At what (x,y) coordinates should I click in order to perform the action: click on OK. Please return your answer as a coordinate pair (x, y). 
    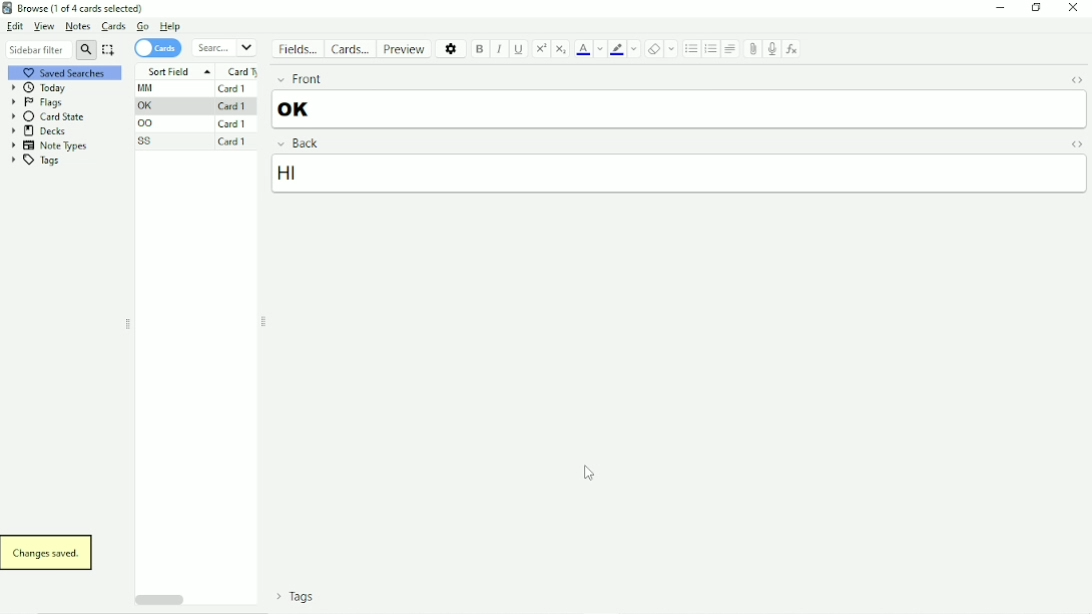
    Looking at the image, I should click on (298, 109).